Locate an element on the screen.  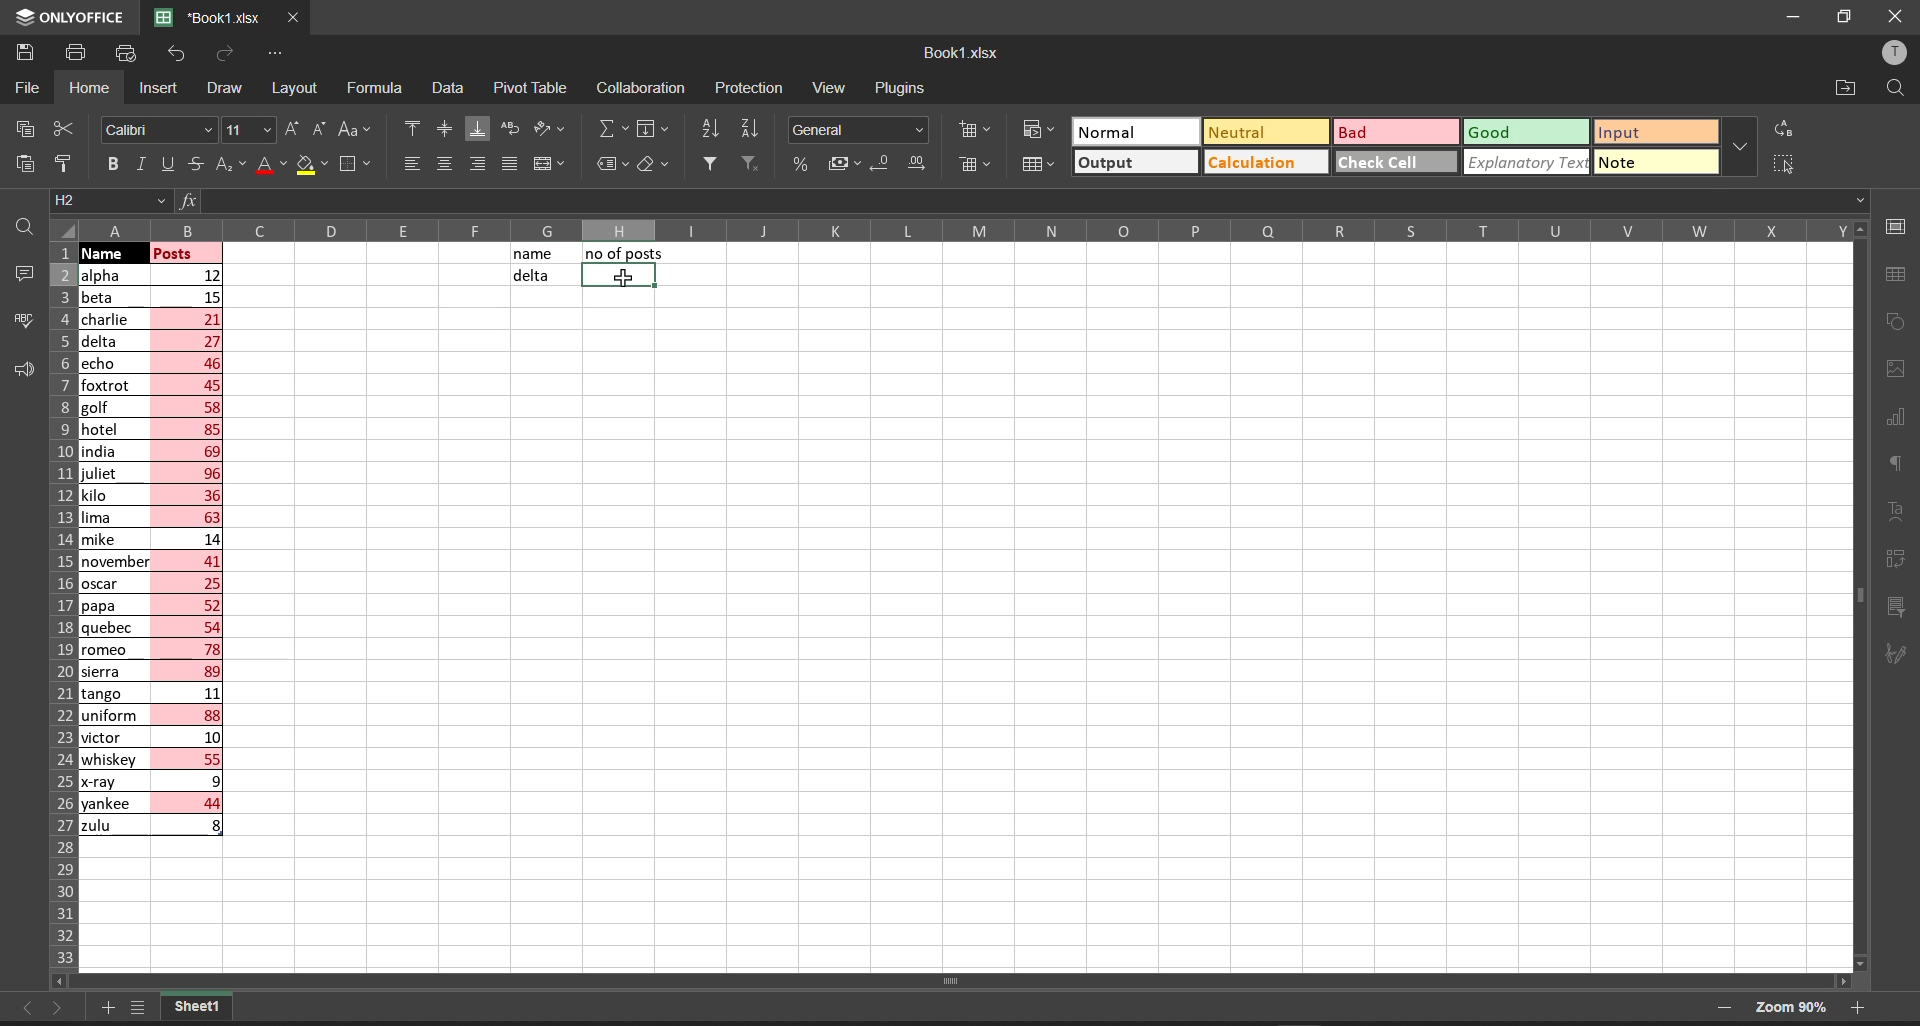
wrap text is located at coordinates (516, 131).